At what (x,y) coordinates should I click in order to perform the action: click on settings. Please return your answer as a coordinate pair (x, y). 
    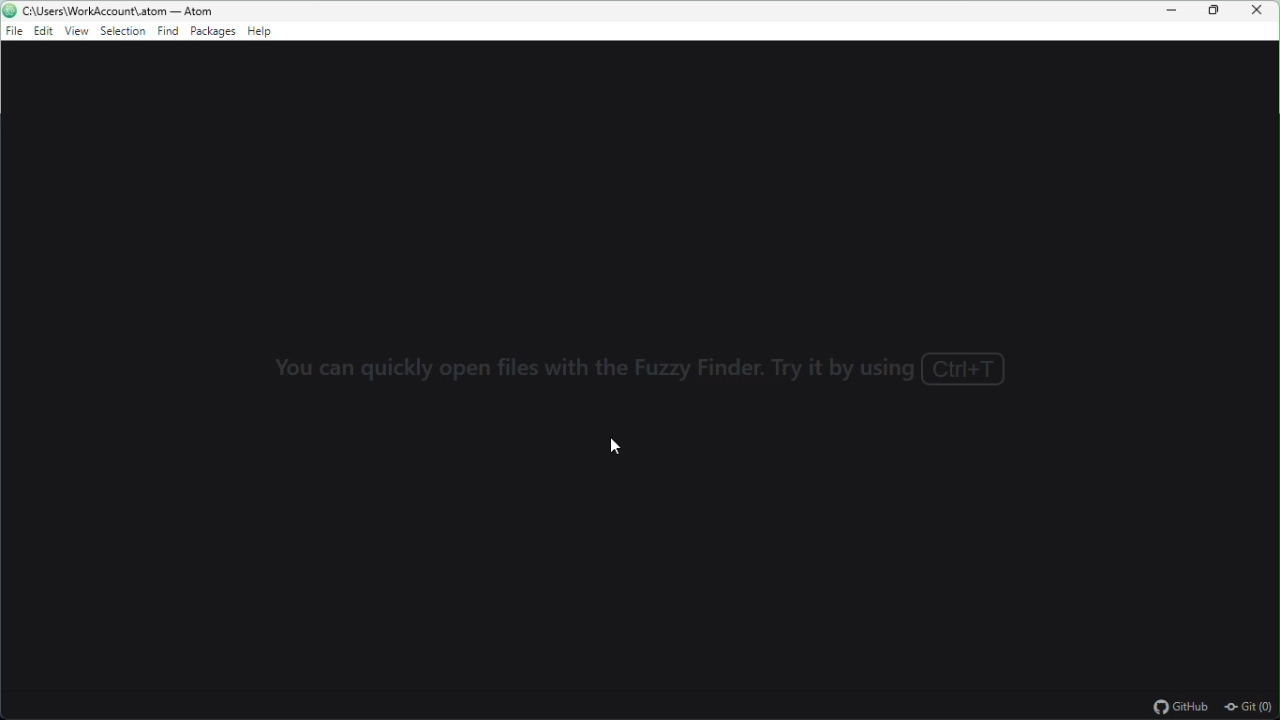
    Looking at the image, I should click on (122, 33).